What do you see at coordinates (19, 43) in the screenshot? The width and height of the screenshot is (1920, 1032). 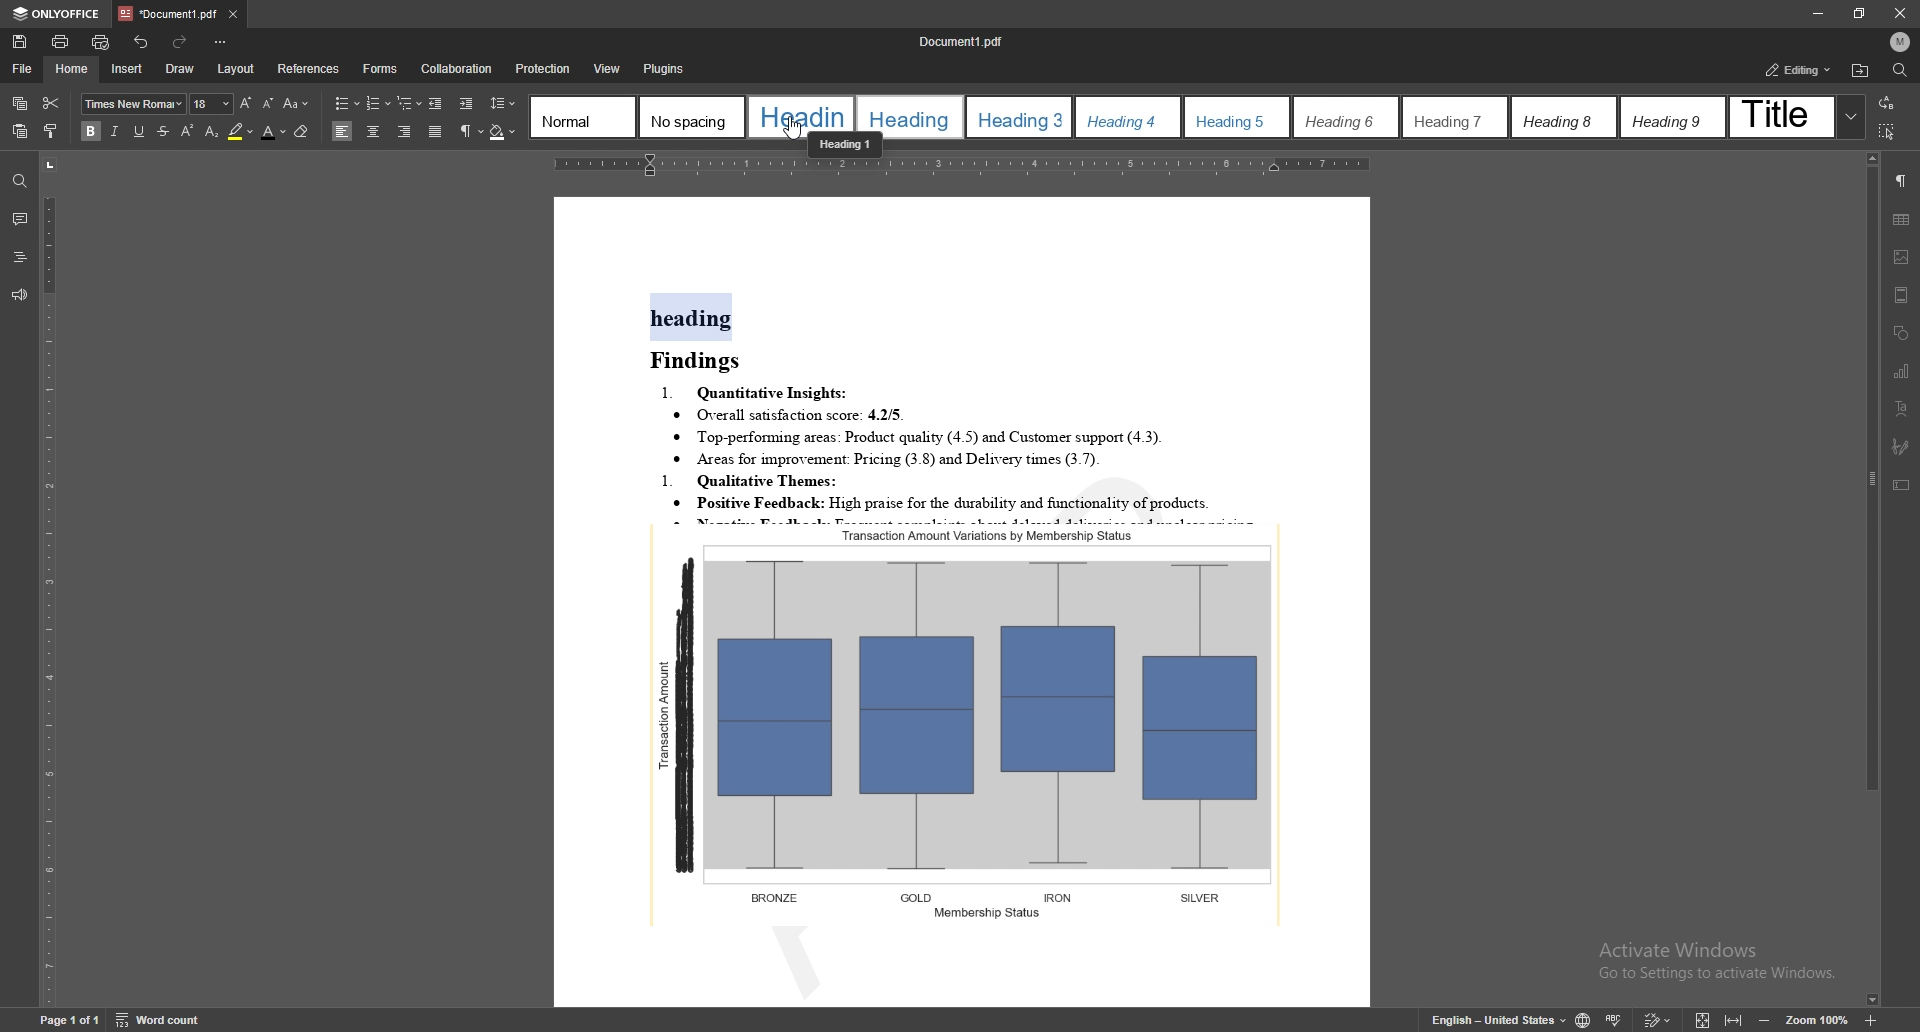 I see `save` at bounding box center [19, 43].